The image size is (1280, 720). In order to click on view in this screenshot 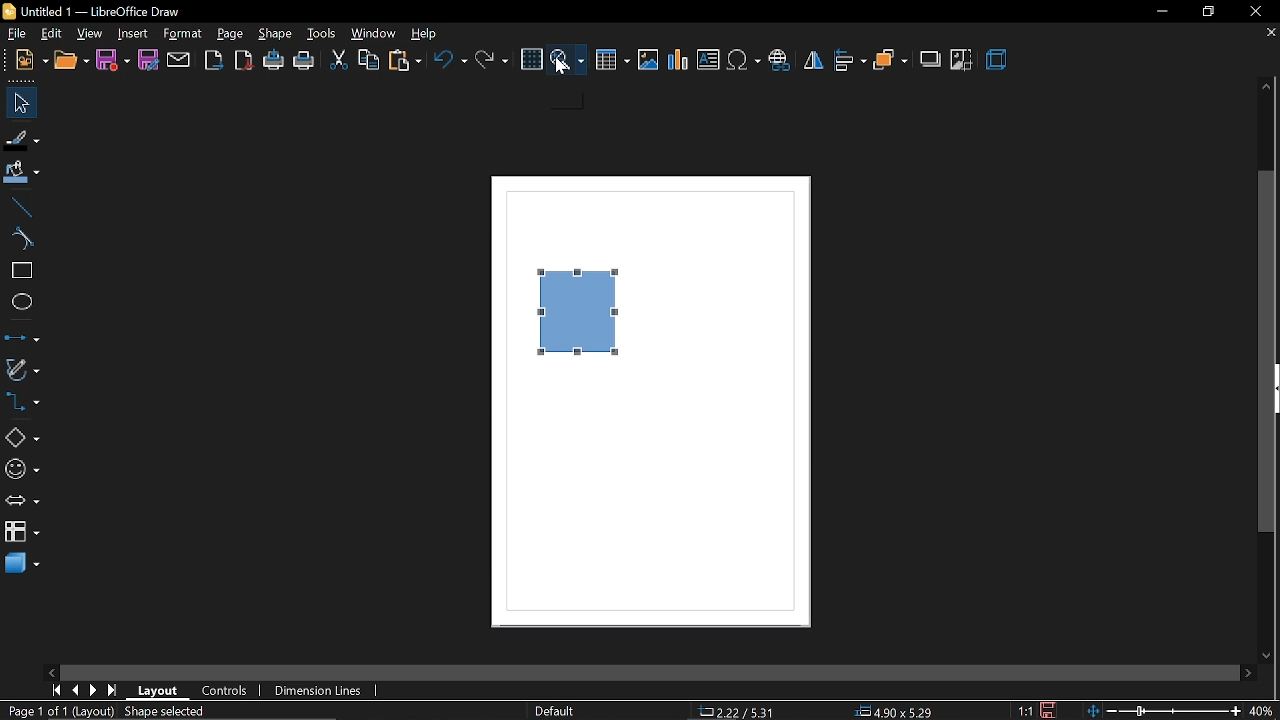, I will do `click(51, 32)`.